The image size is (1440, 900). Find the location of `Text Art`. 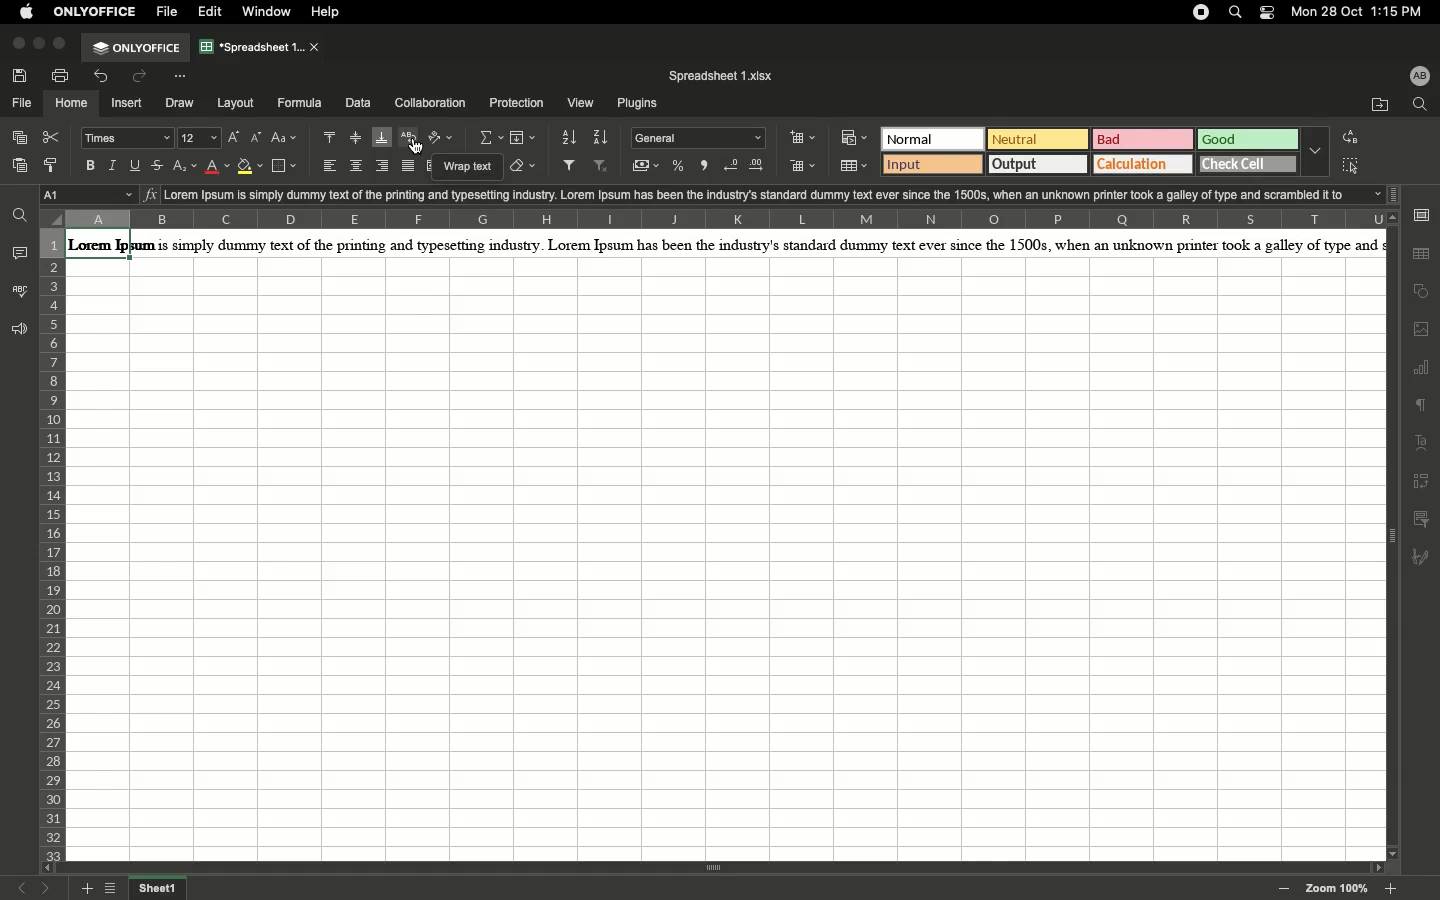

Text Art is located at coordinates (1421, 444).